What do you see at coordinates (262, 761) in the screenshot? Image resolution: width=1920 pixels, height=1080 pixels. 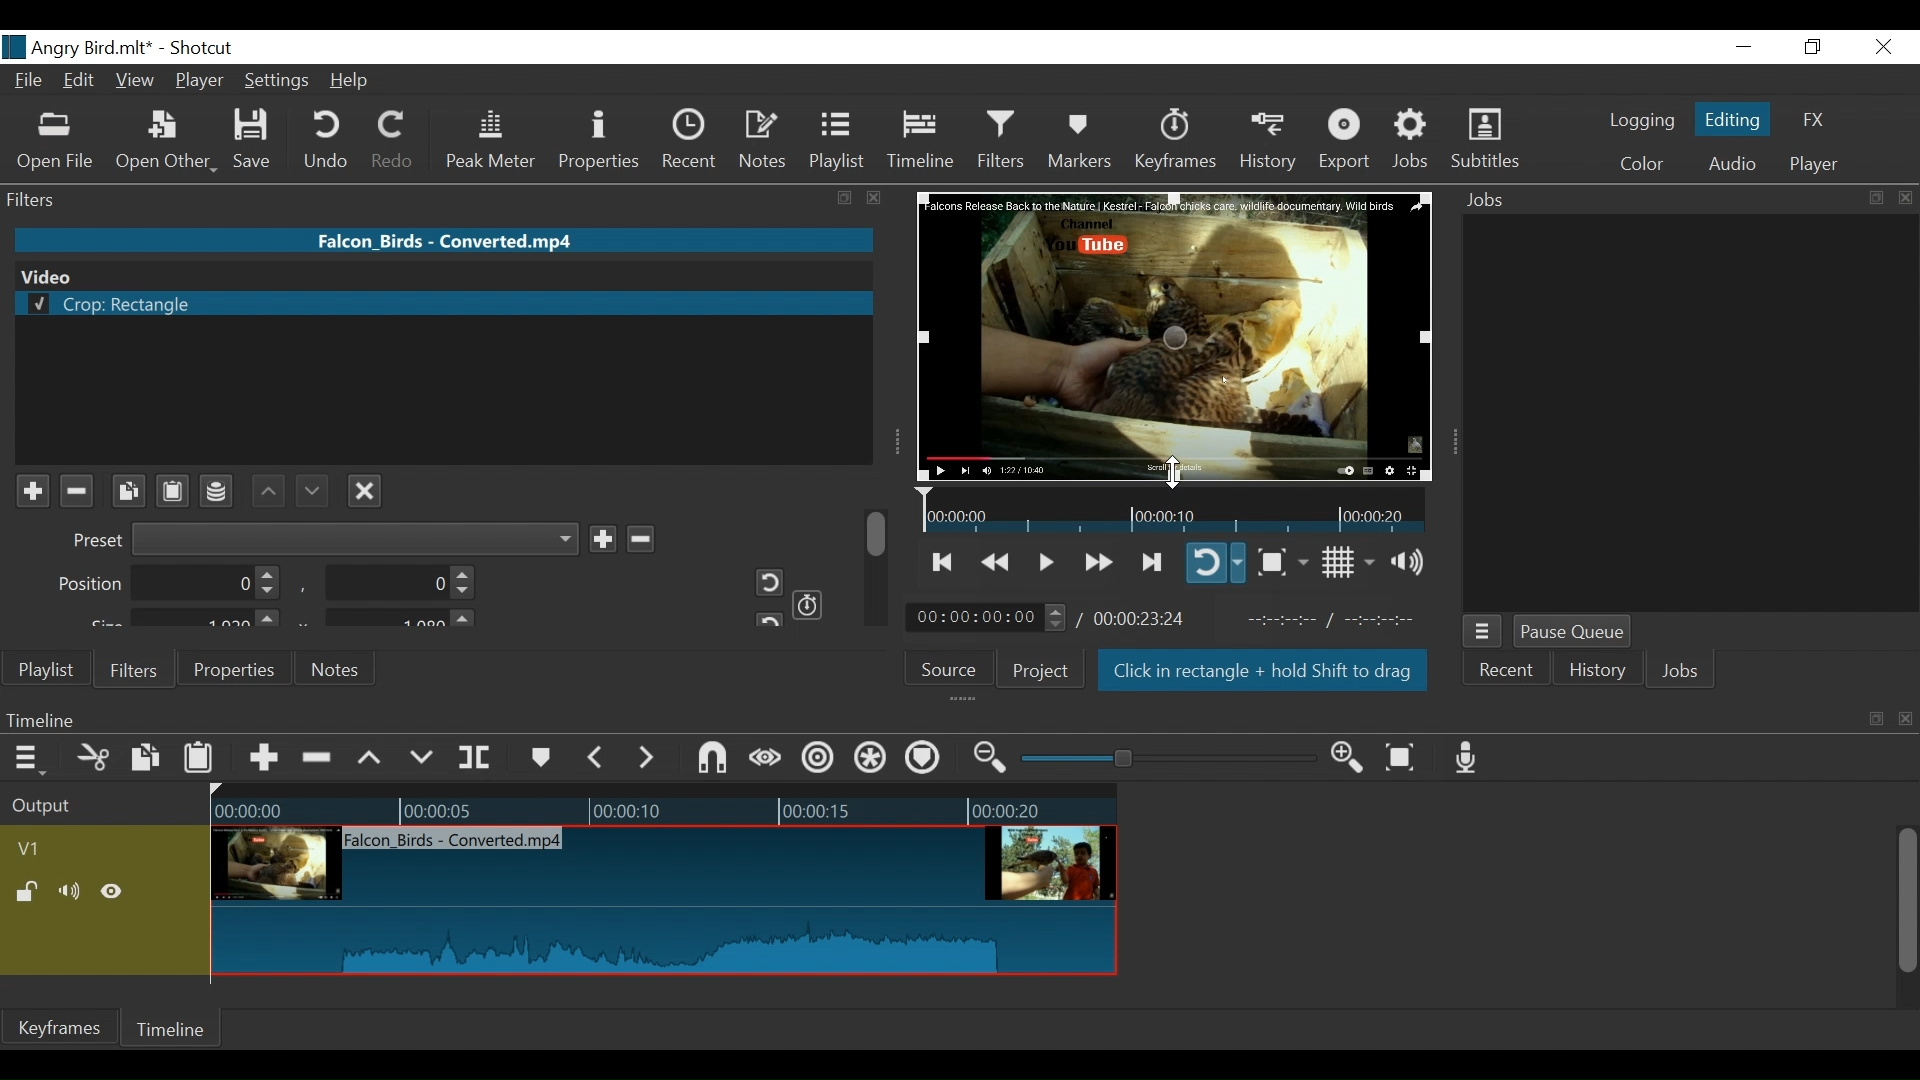 I see `Append` at bounding box center [262, 761].